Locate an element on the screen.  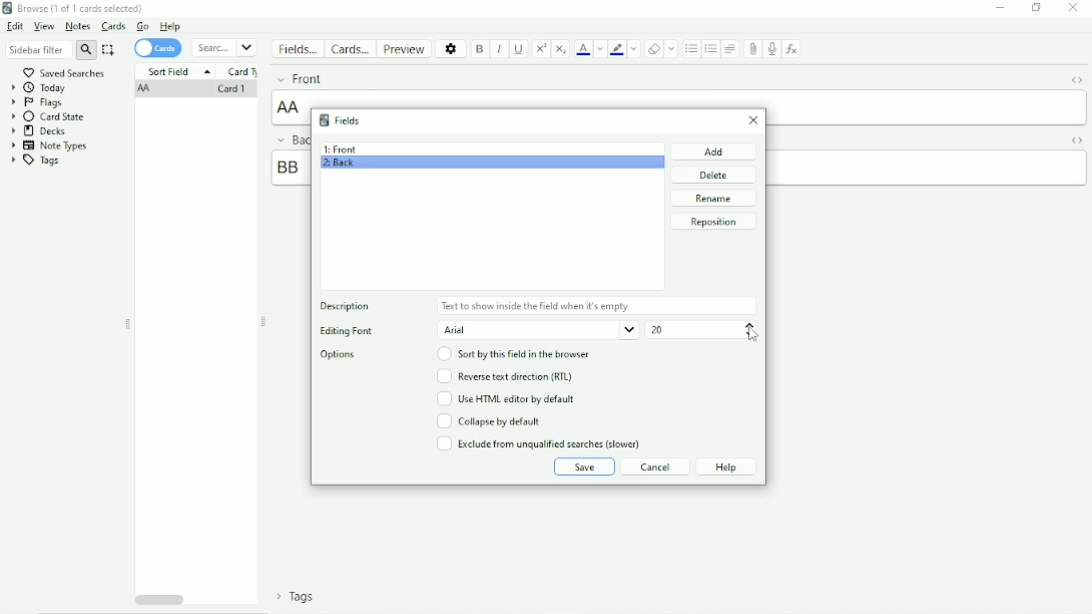
Options is located at coordinates (343, 355).